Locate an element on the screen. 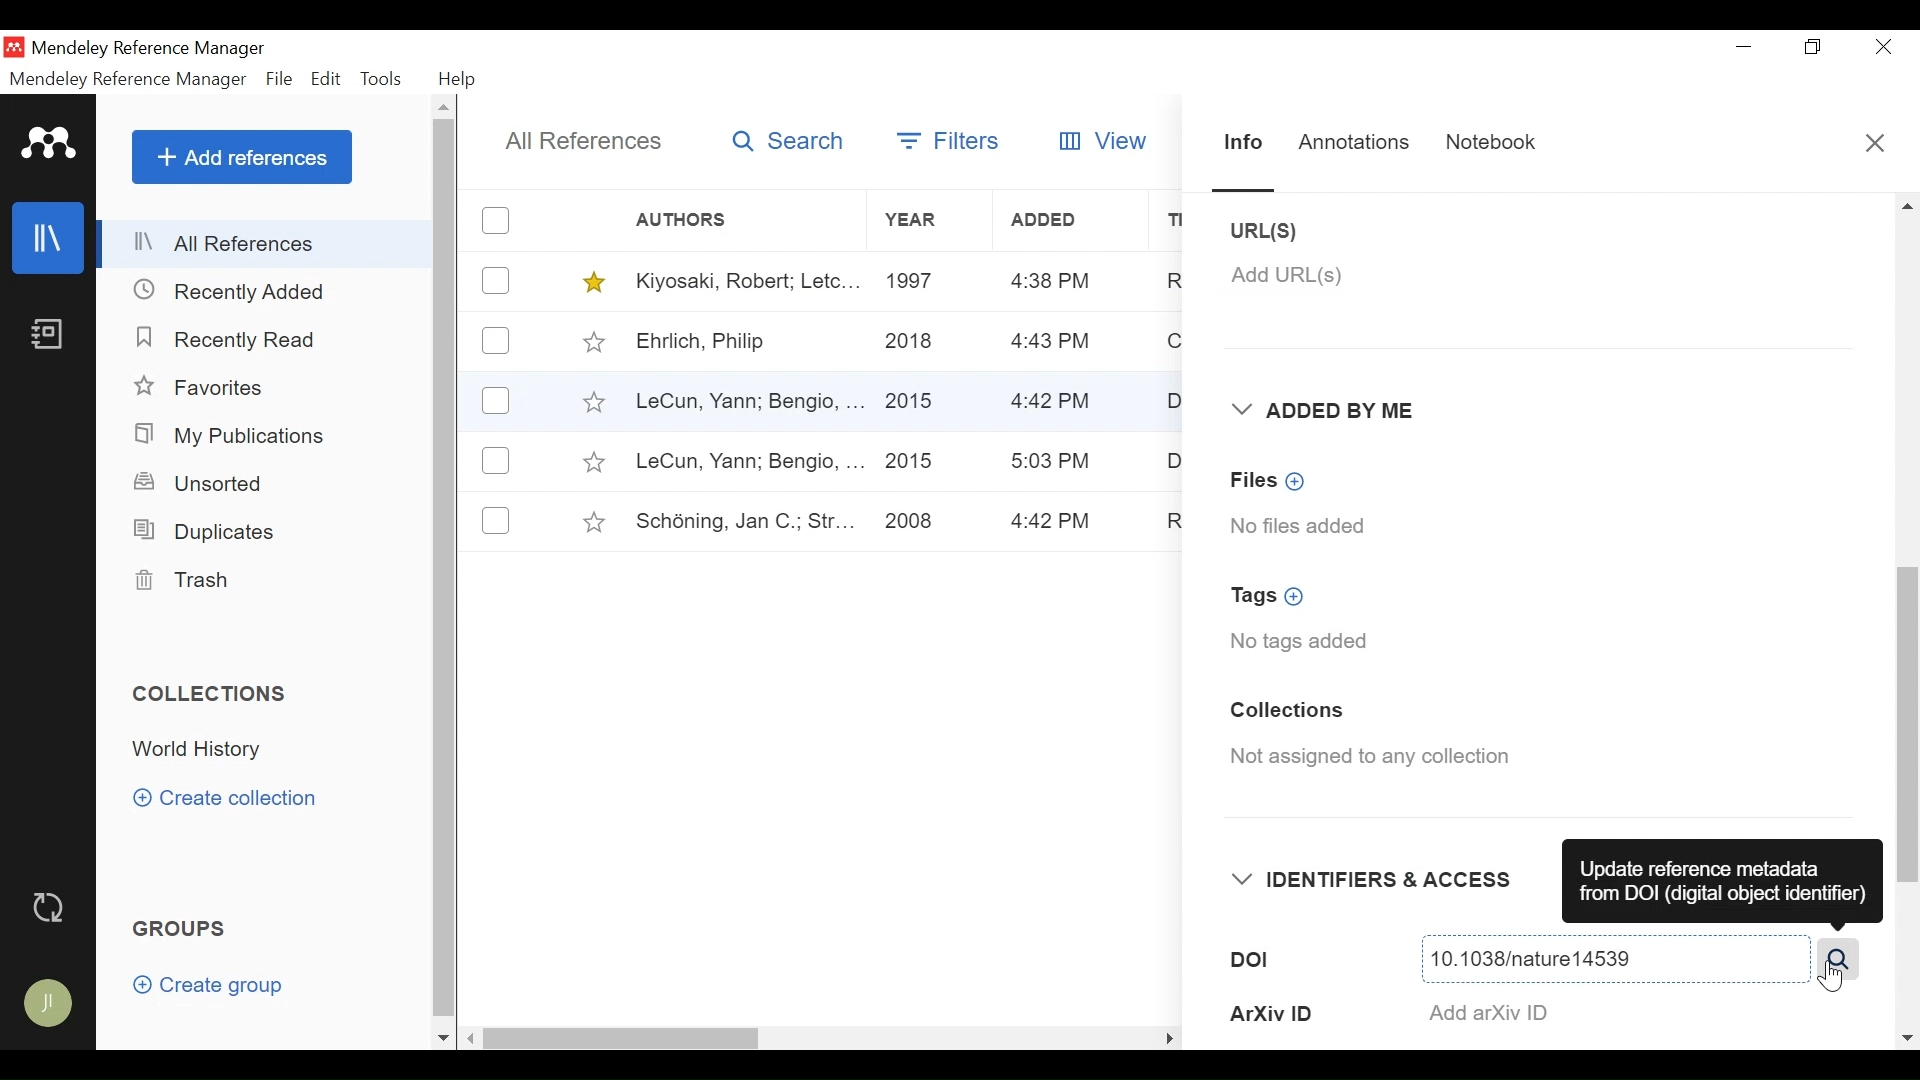 This screenshot has height=1080, width=1920. Identifiers & Access is located at coordinates (1377, 880).